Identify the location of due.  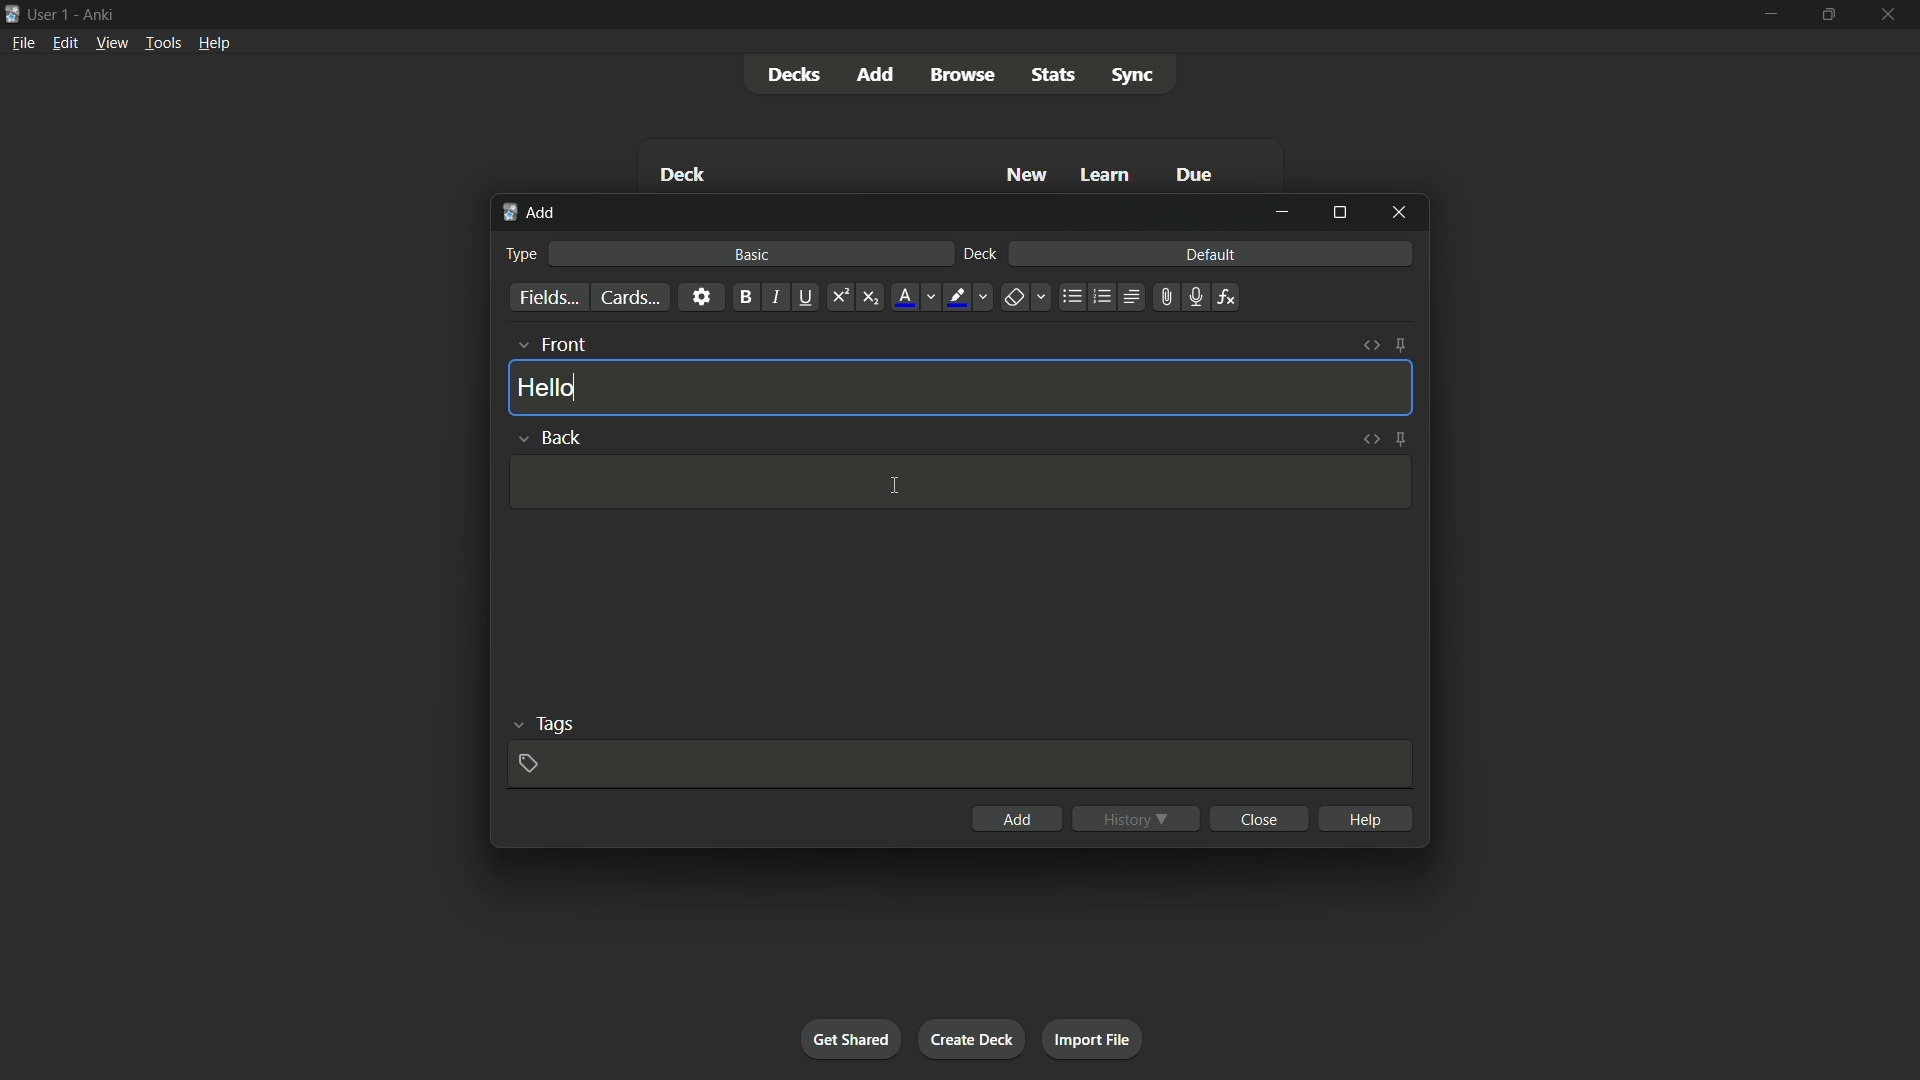
(1197, 173).